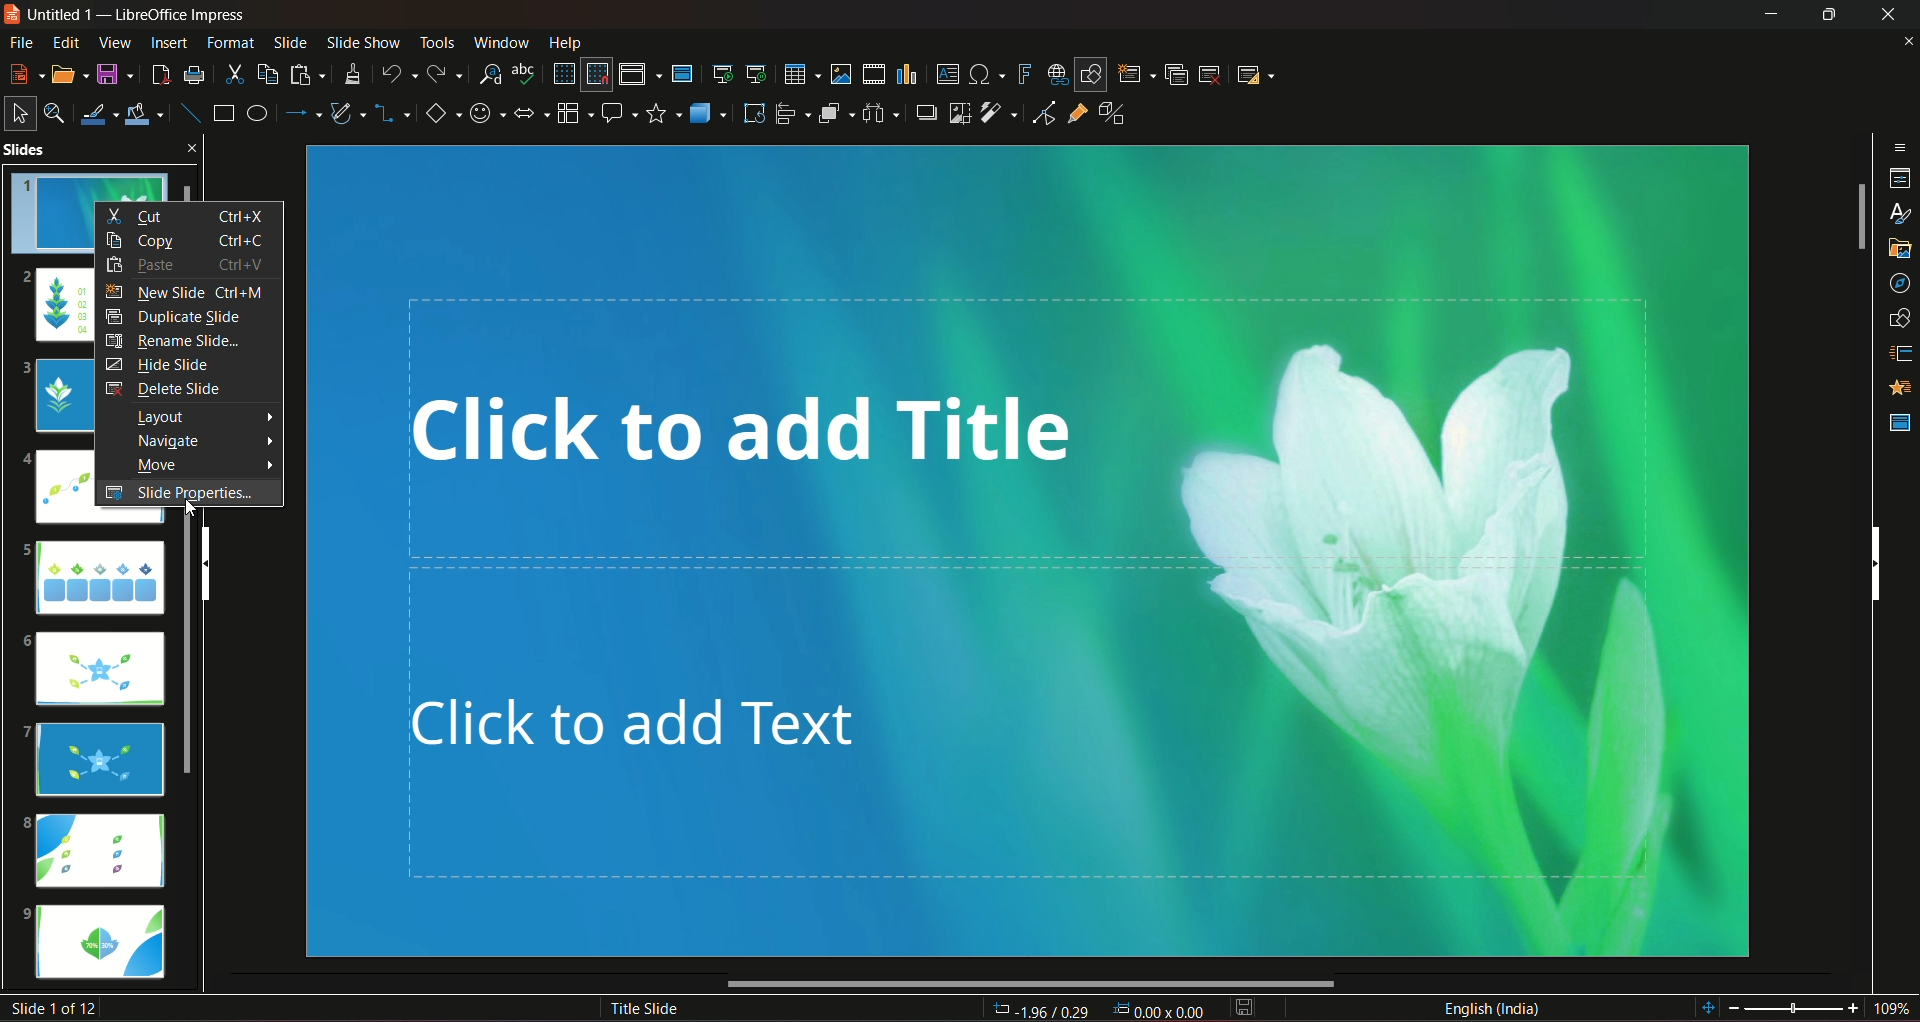 This screenshot has width=1920, height=1022. Describe the element at coordinates (303, 113) in the screenshot. I see `line and arrow` at that location.